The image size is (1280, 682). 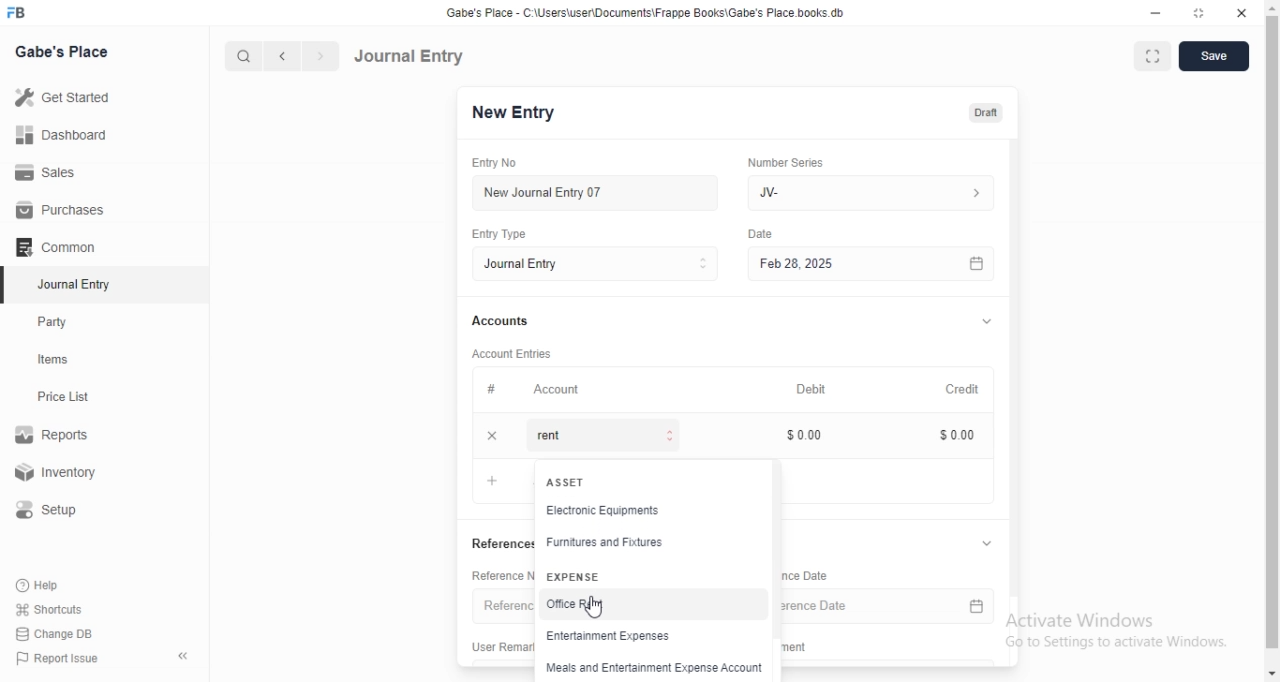 What do you see at coordinates (602, 264) in the screenshot?
I see `Entry Type` at bounding box center [602, 264].